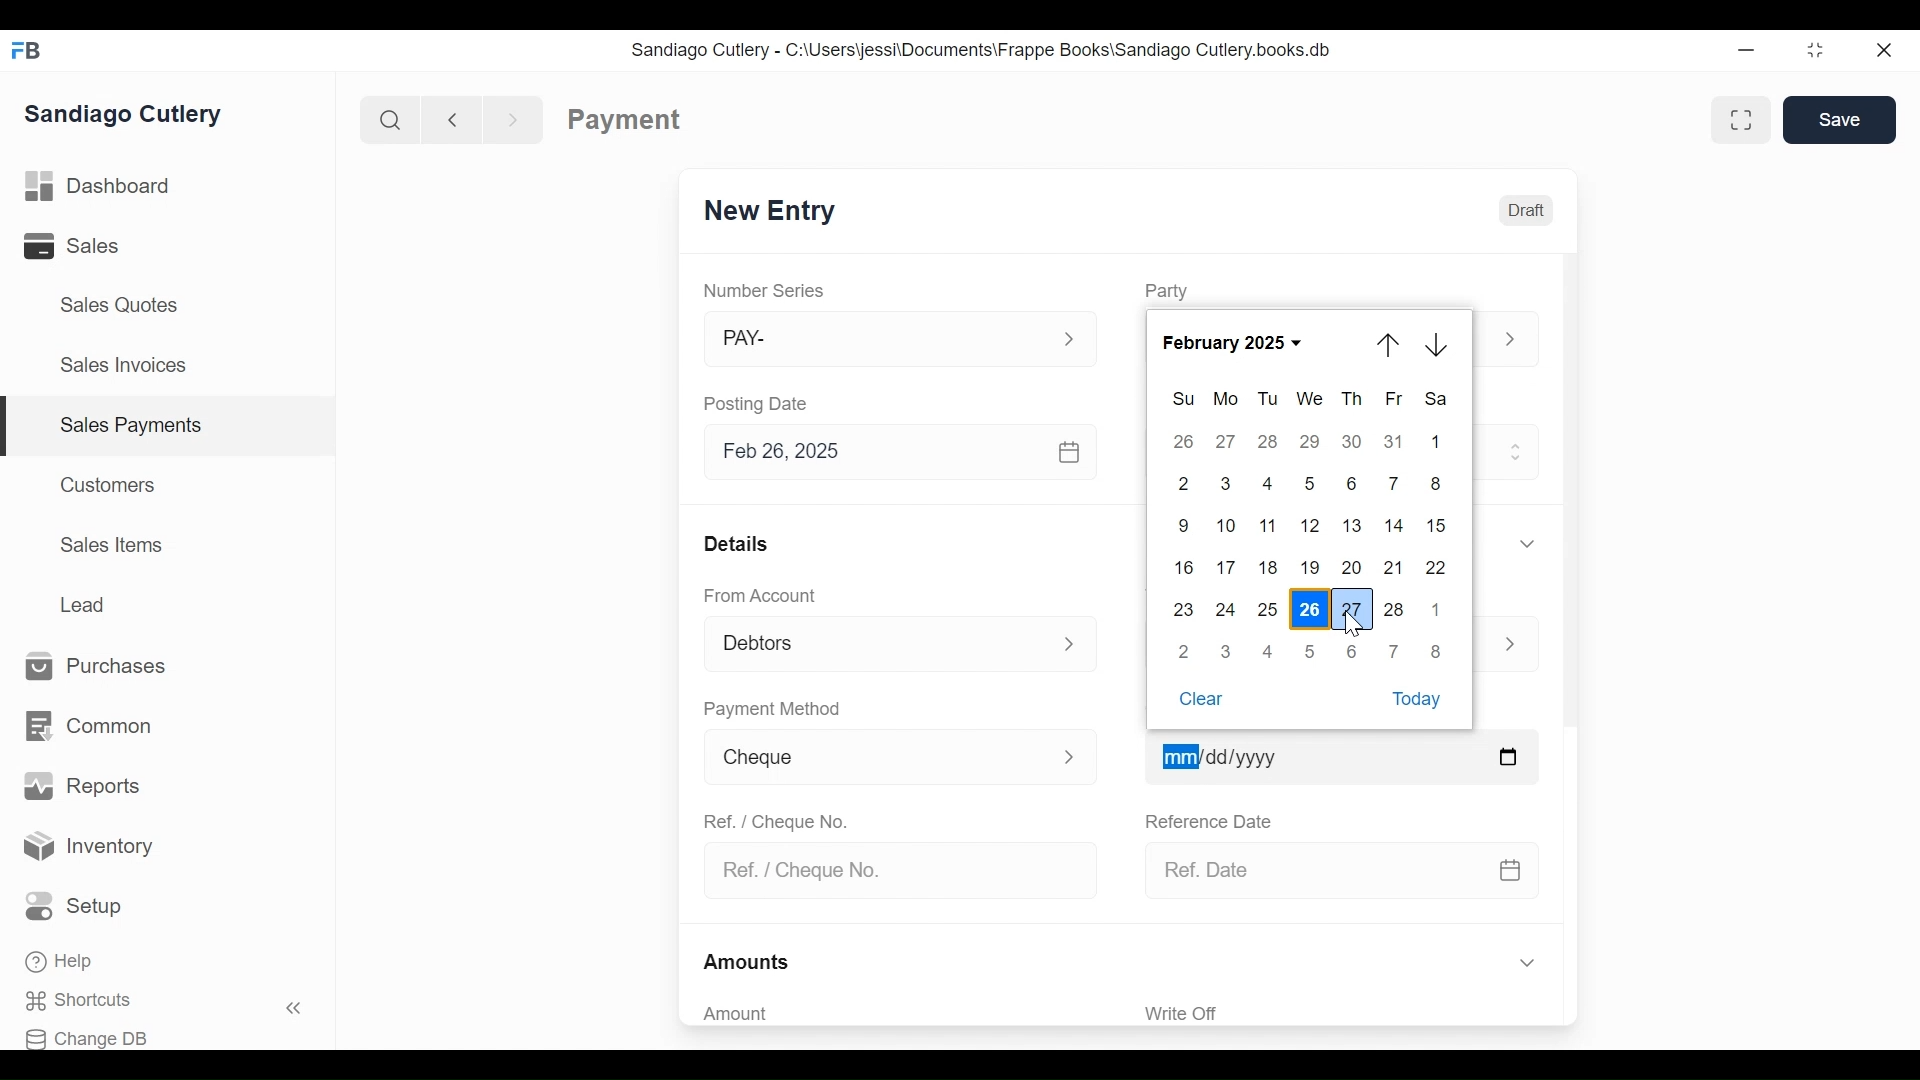 The height and width of the screenshot is (1080, 1920). I want to click on 7, so click(1395, 651).